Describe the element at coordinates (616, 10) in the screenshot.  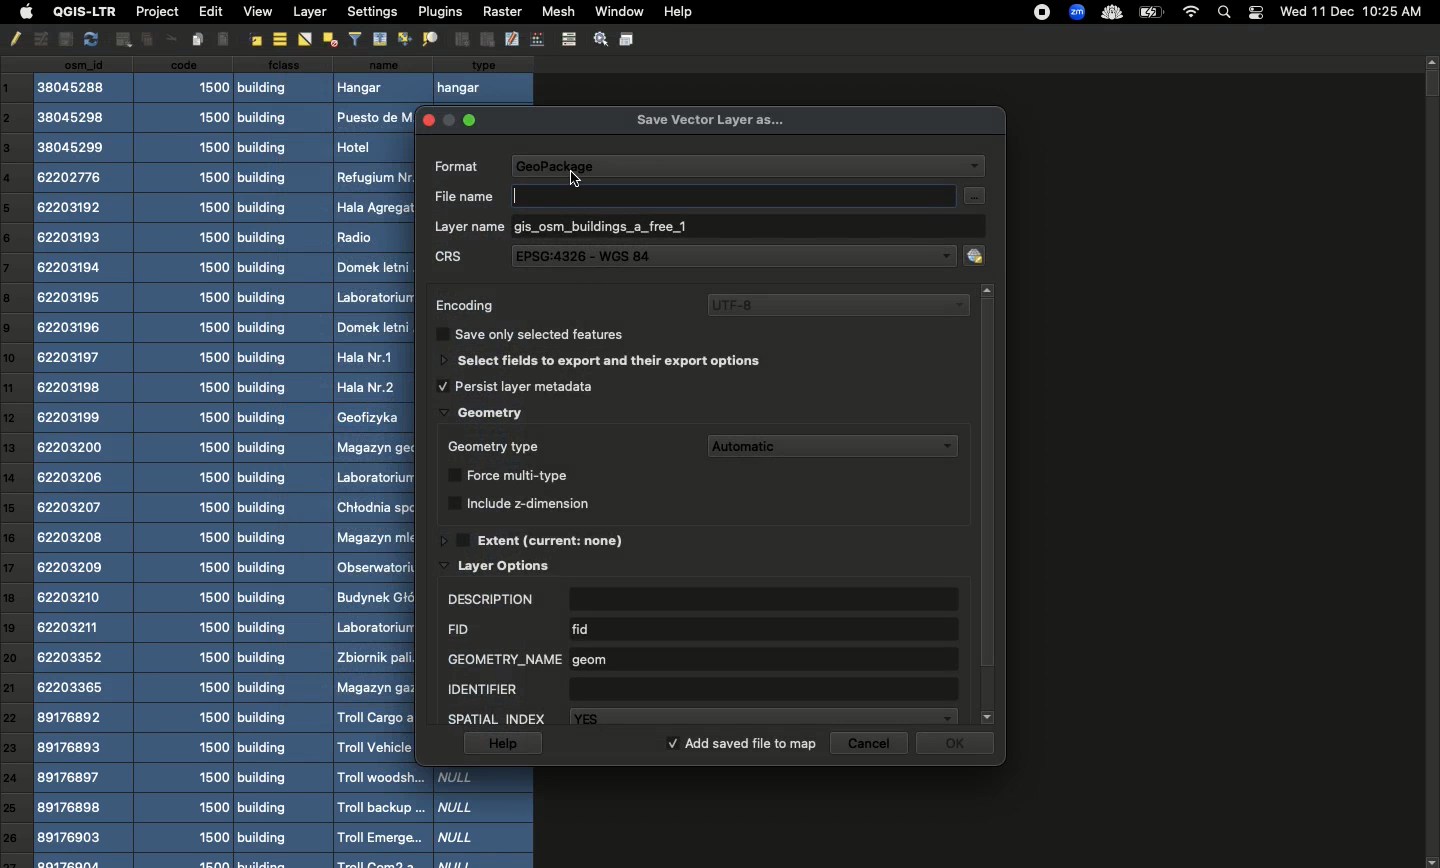
I see `Window` at that location.